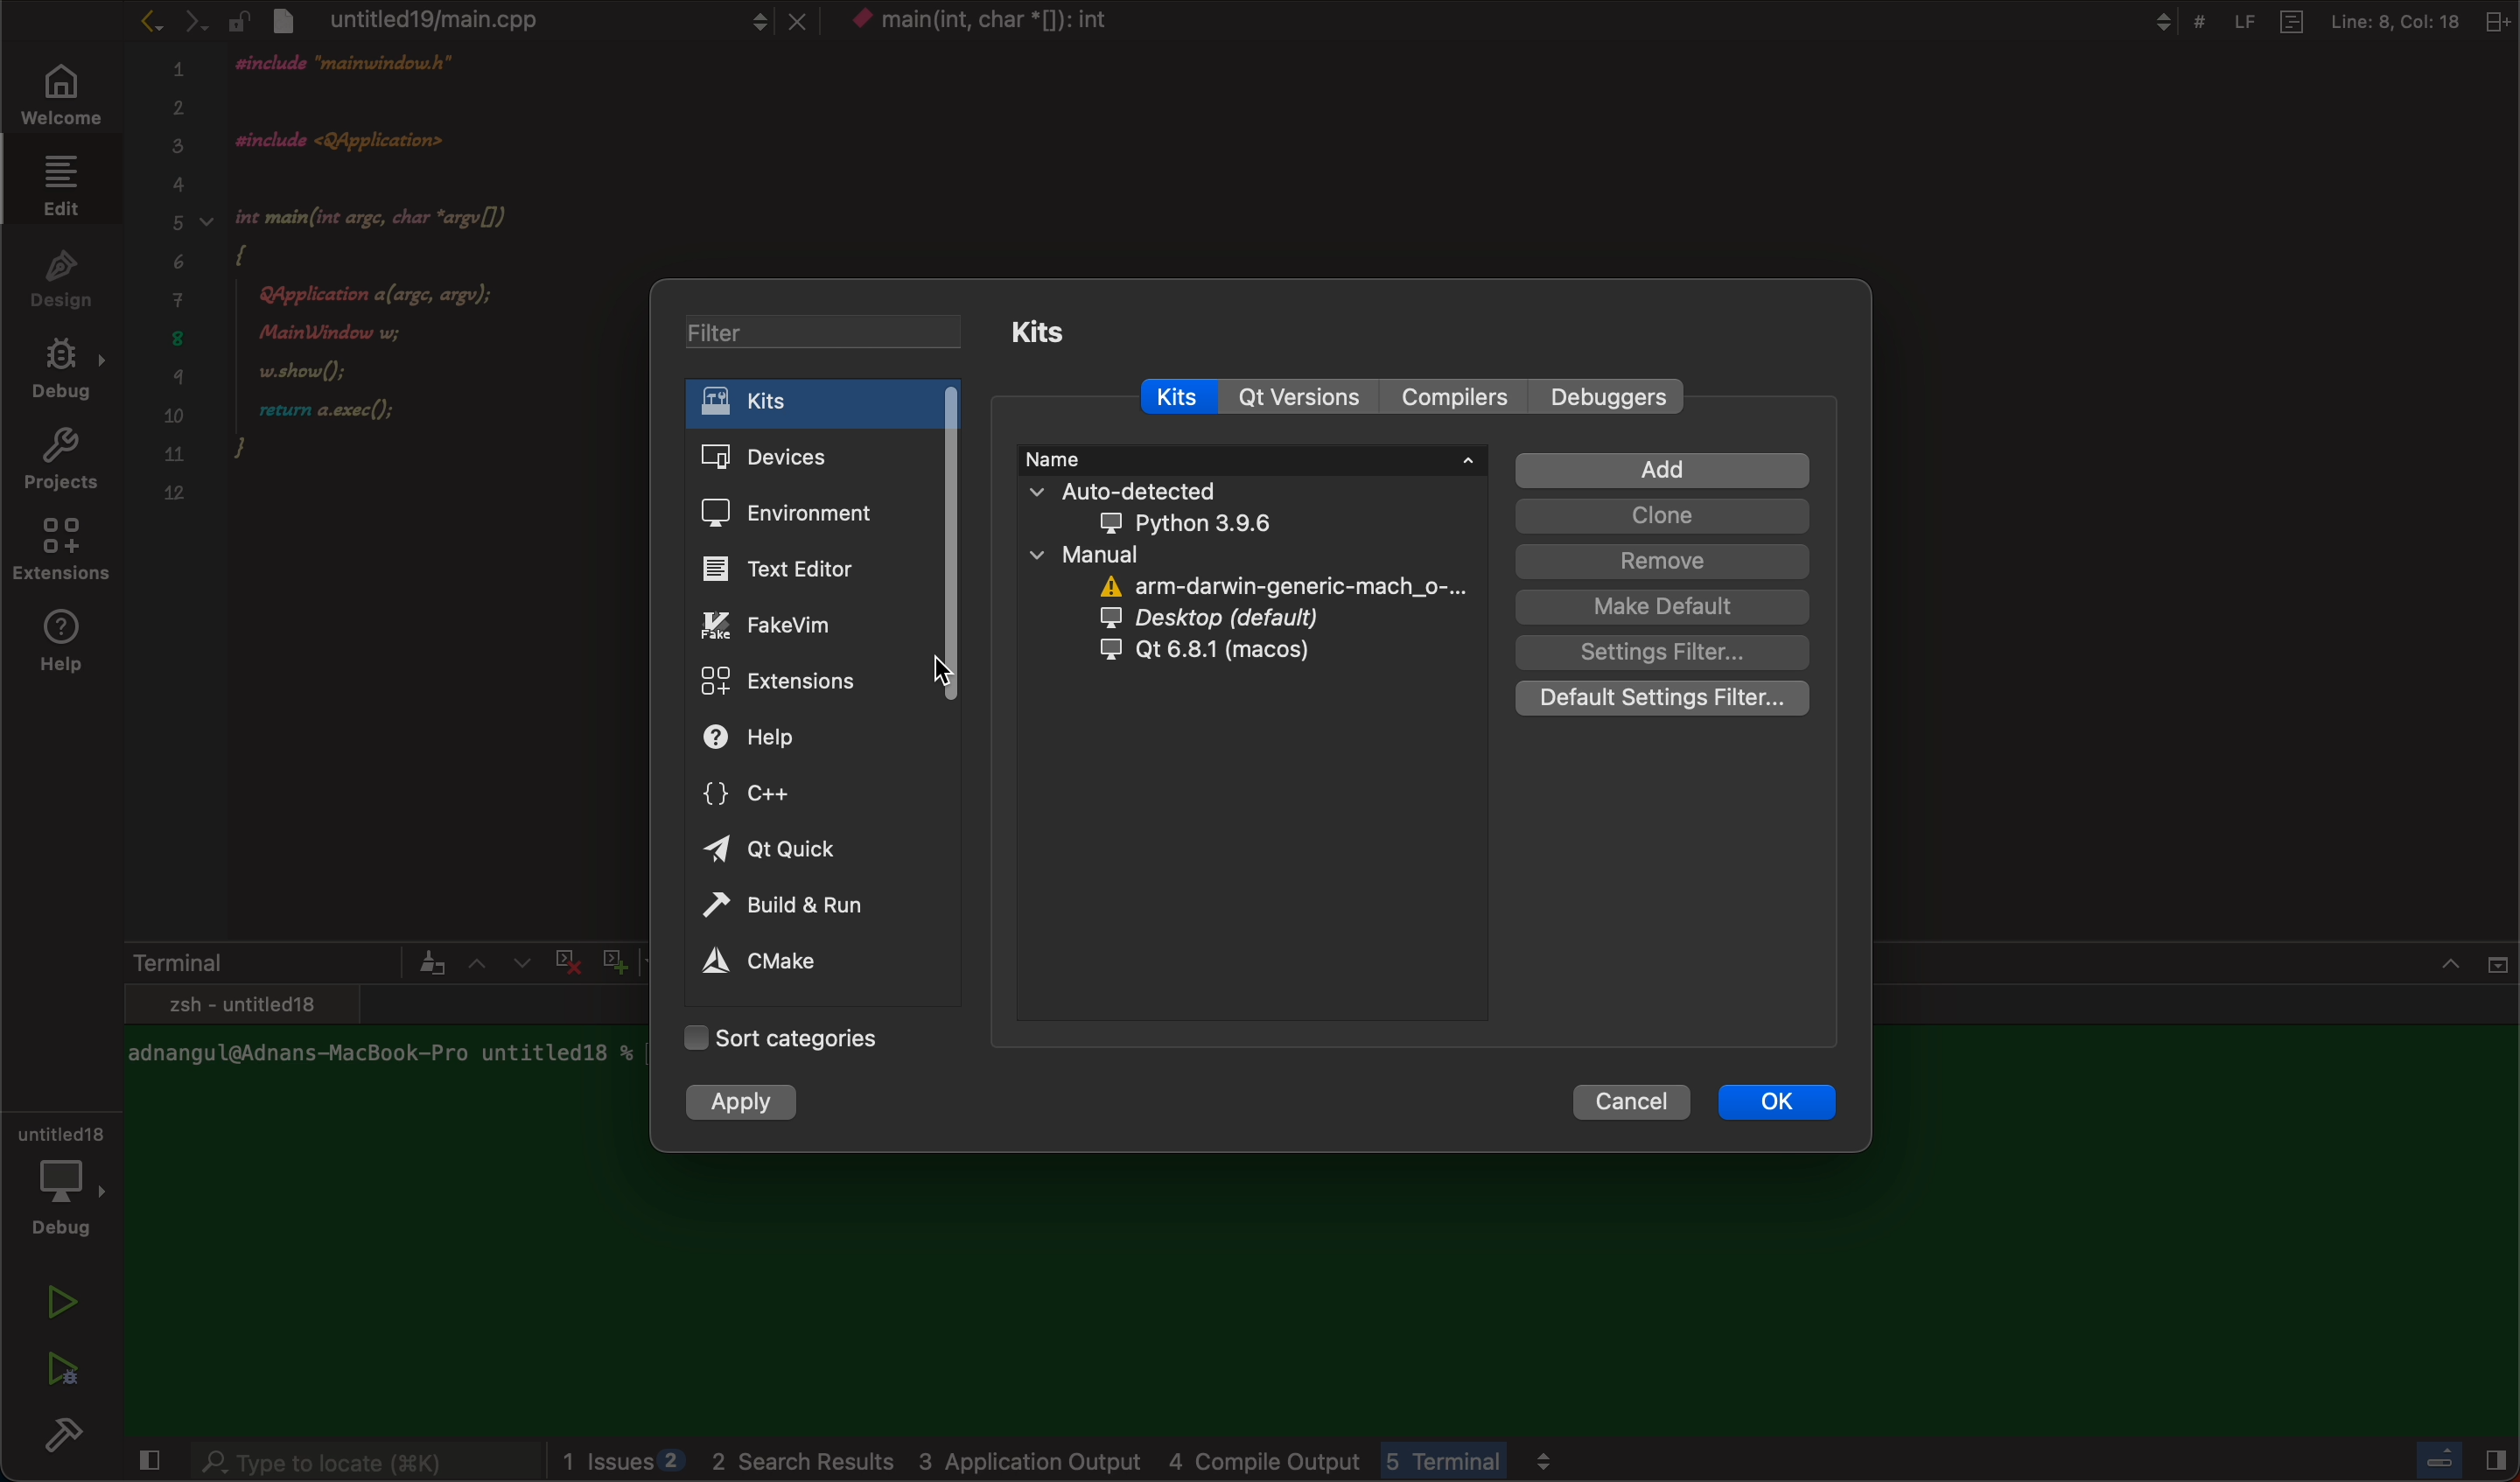  I want to click on fakevim, so click(820, 624).